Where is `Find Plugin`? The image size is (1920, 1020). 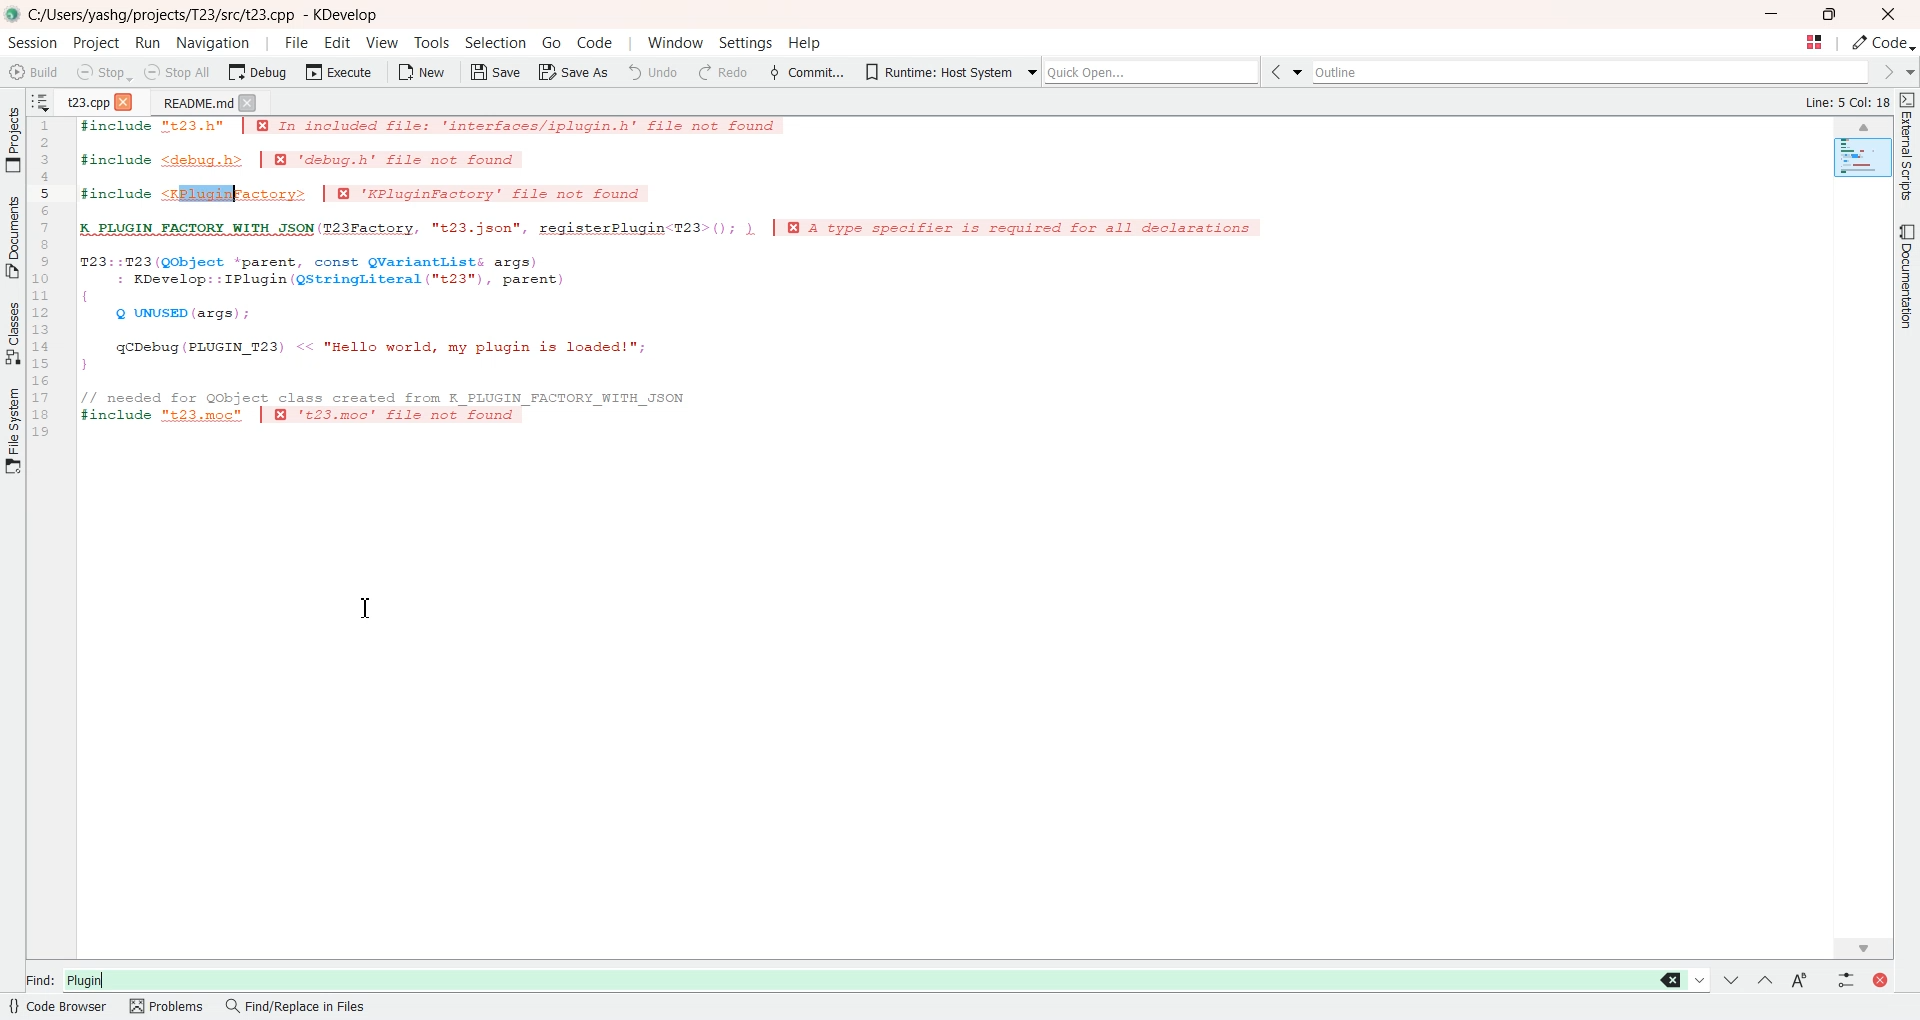
Find Plugin is located at coordinates (836, 976).